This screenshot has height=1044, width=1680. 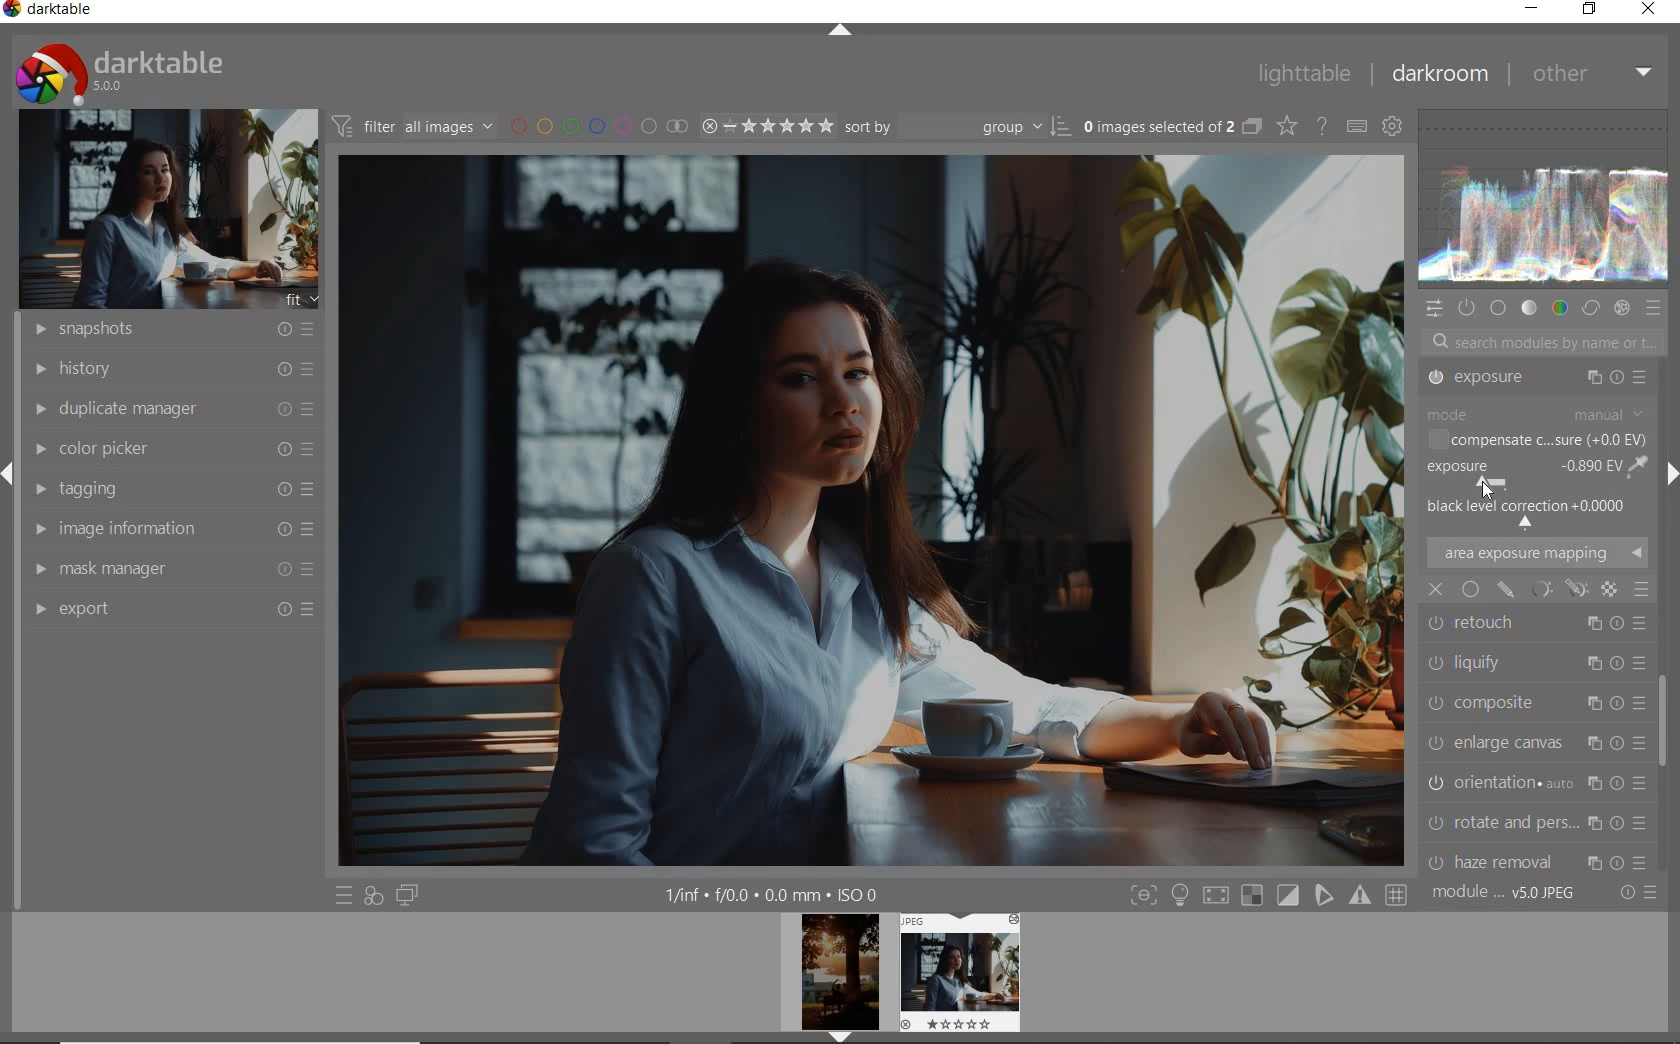 I want to click on LIGHTTABLE, so click(x=1305, y=74).